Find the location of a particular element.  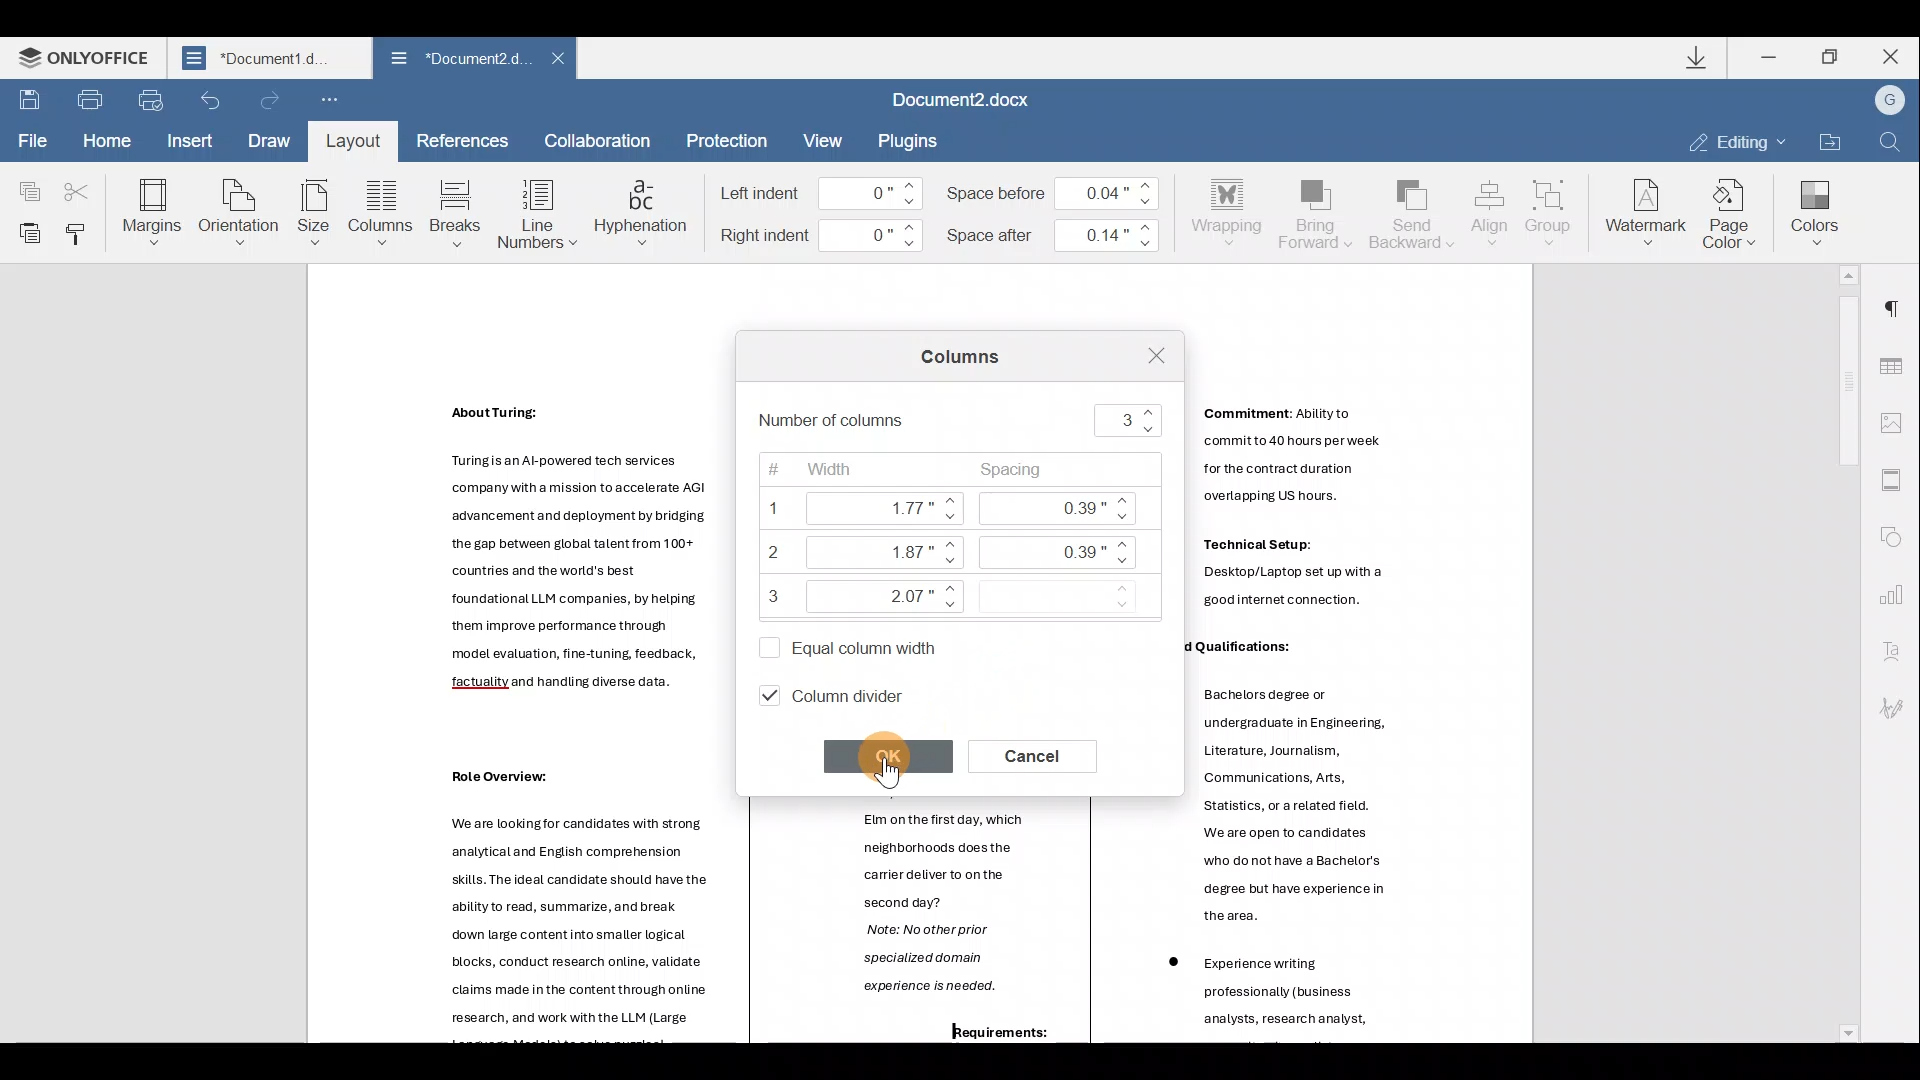

Editing mode is located at coordinates (1736, 140).